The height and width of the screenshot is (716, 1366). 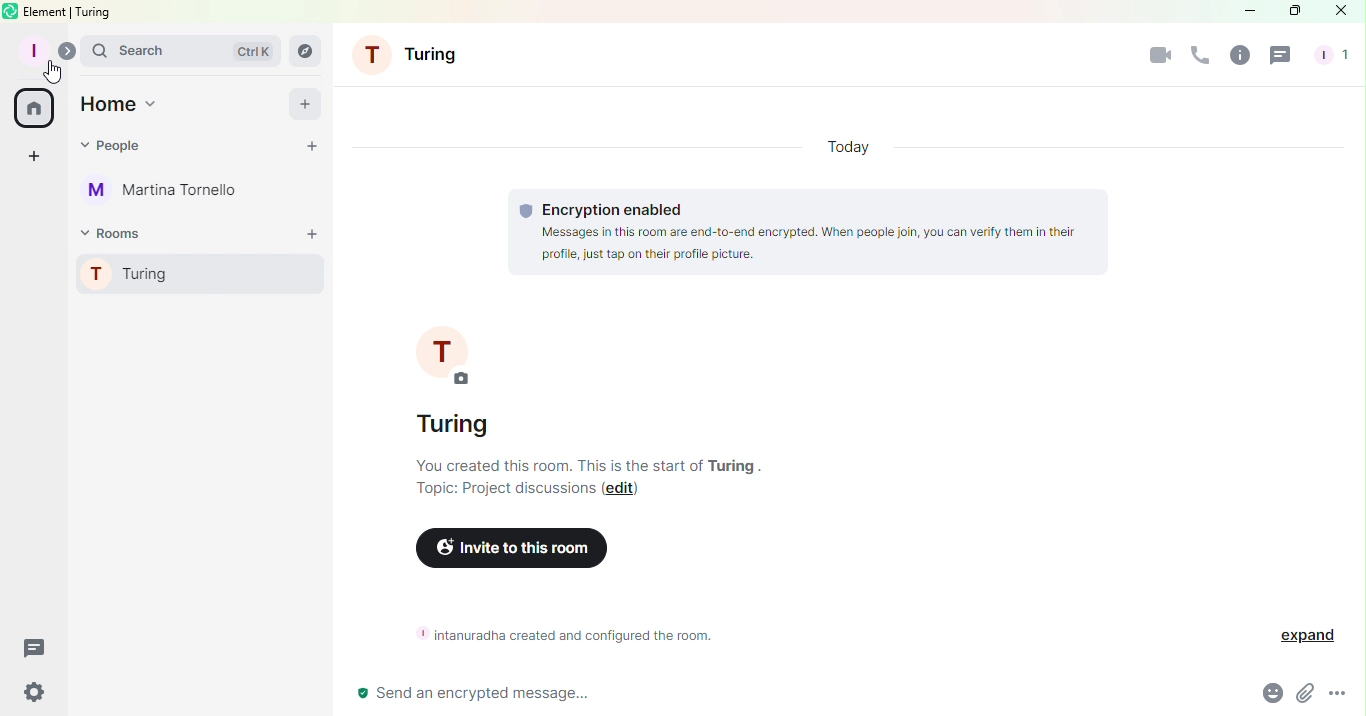 What do you see at coordinates (841, 146) in the screenshot?
I see `Today` at bounding box center [841, 146].